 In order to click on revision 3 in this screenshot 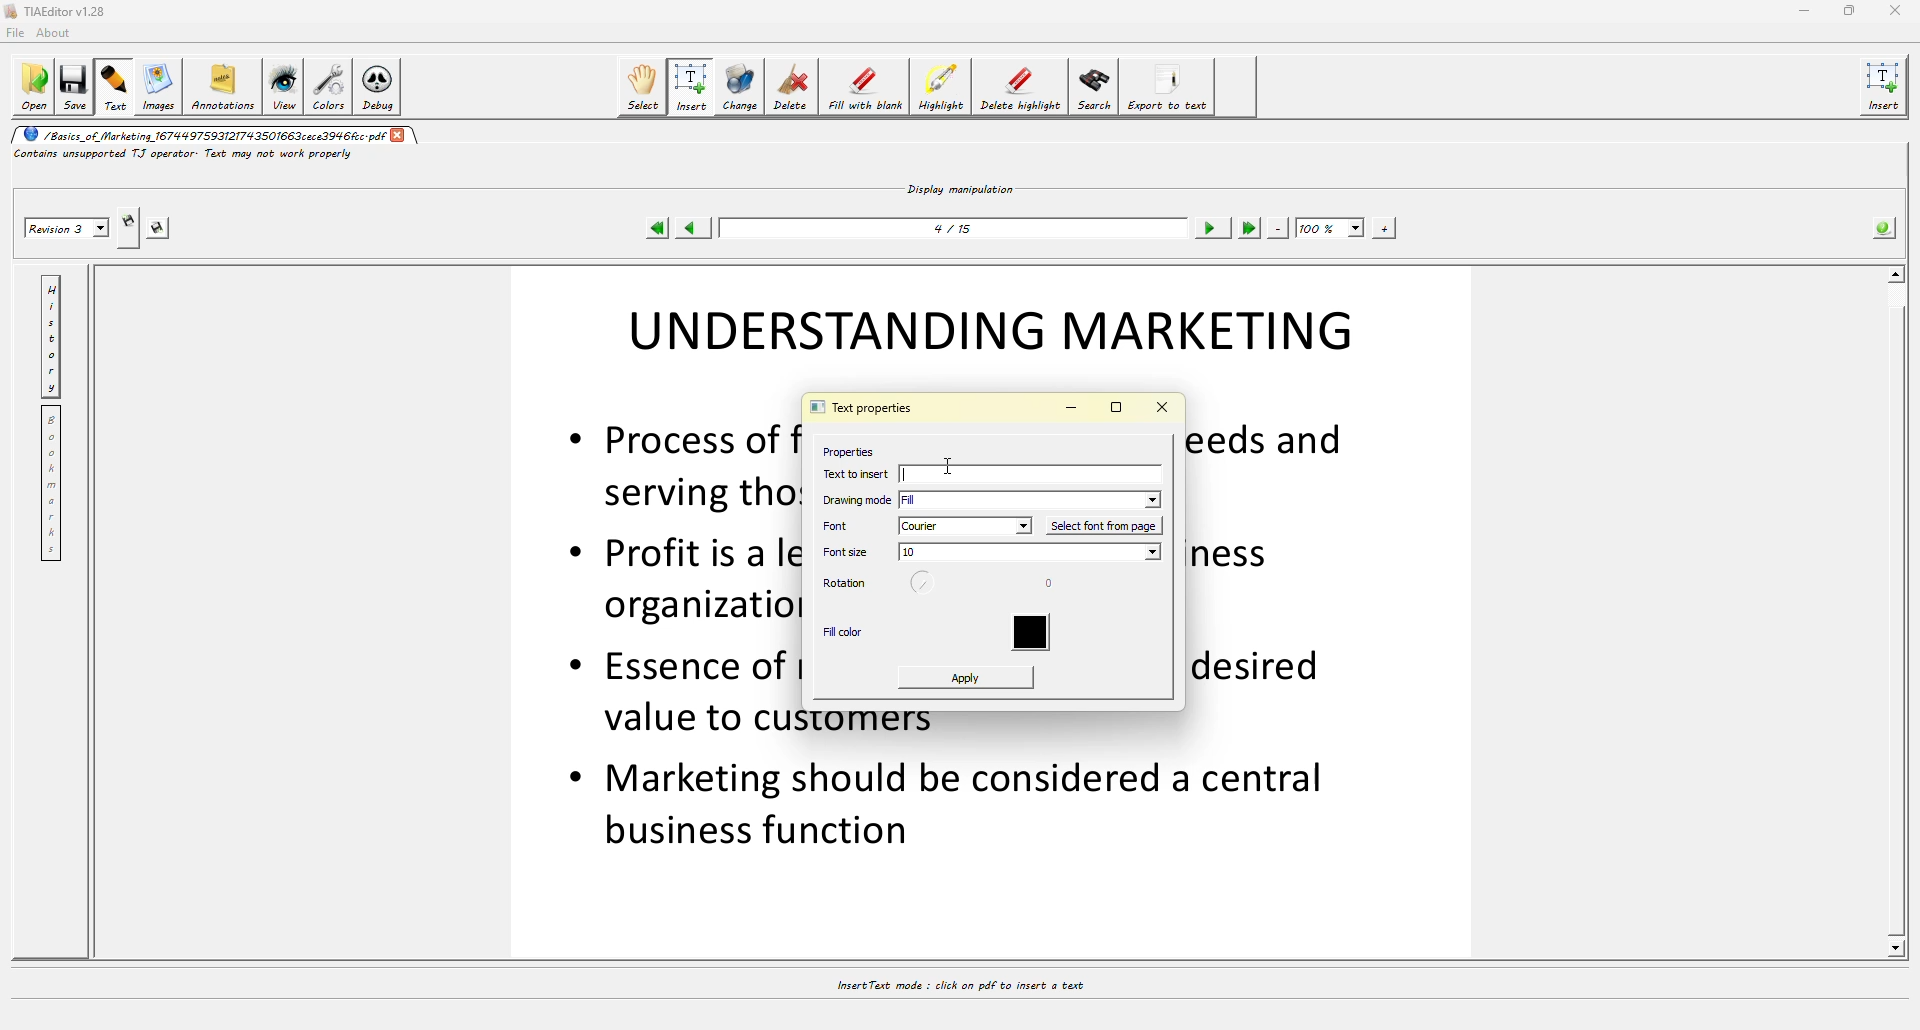, I will do `click(66, 230)`.